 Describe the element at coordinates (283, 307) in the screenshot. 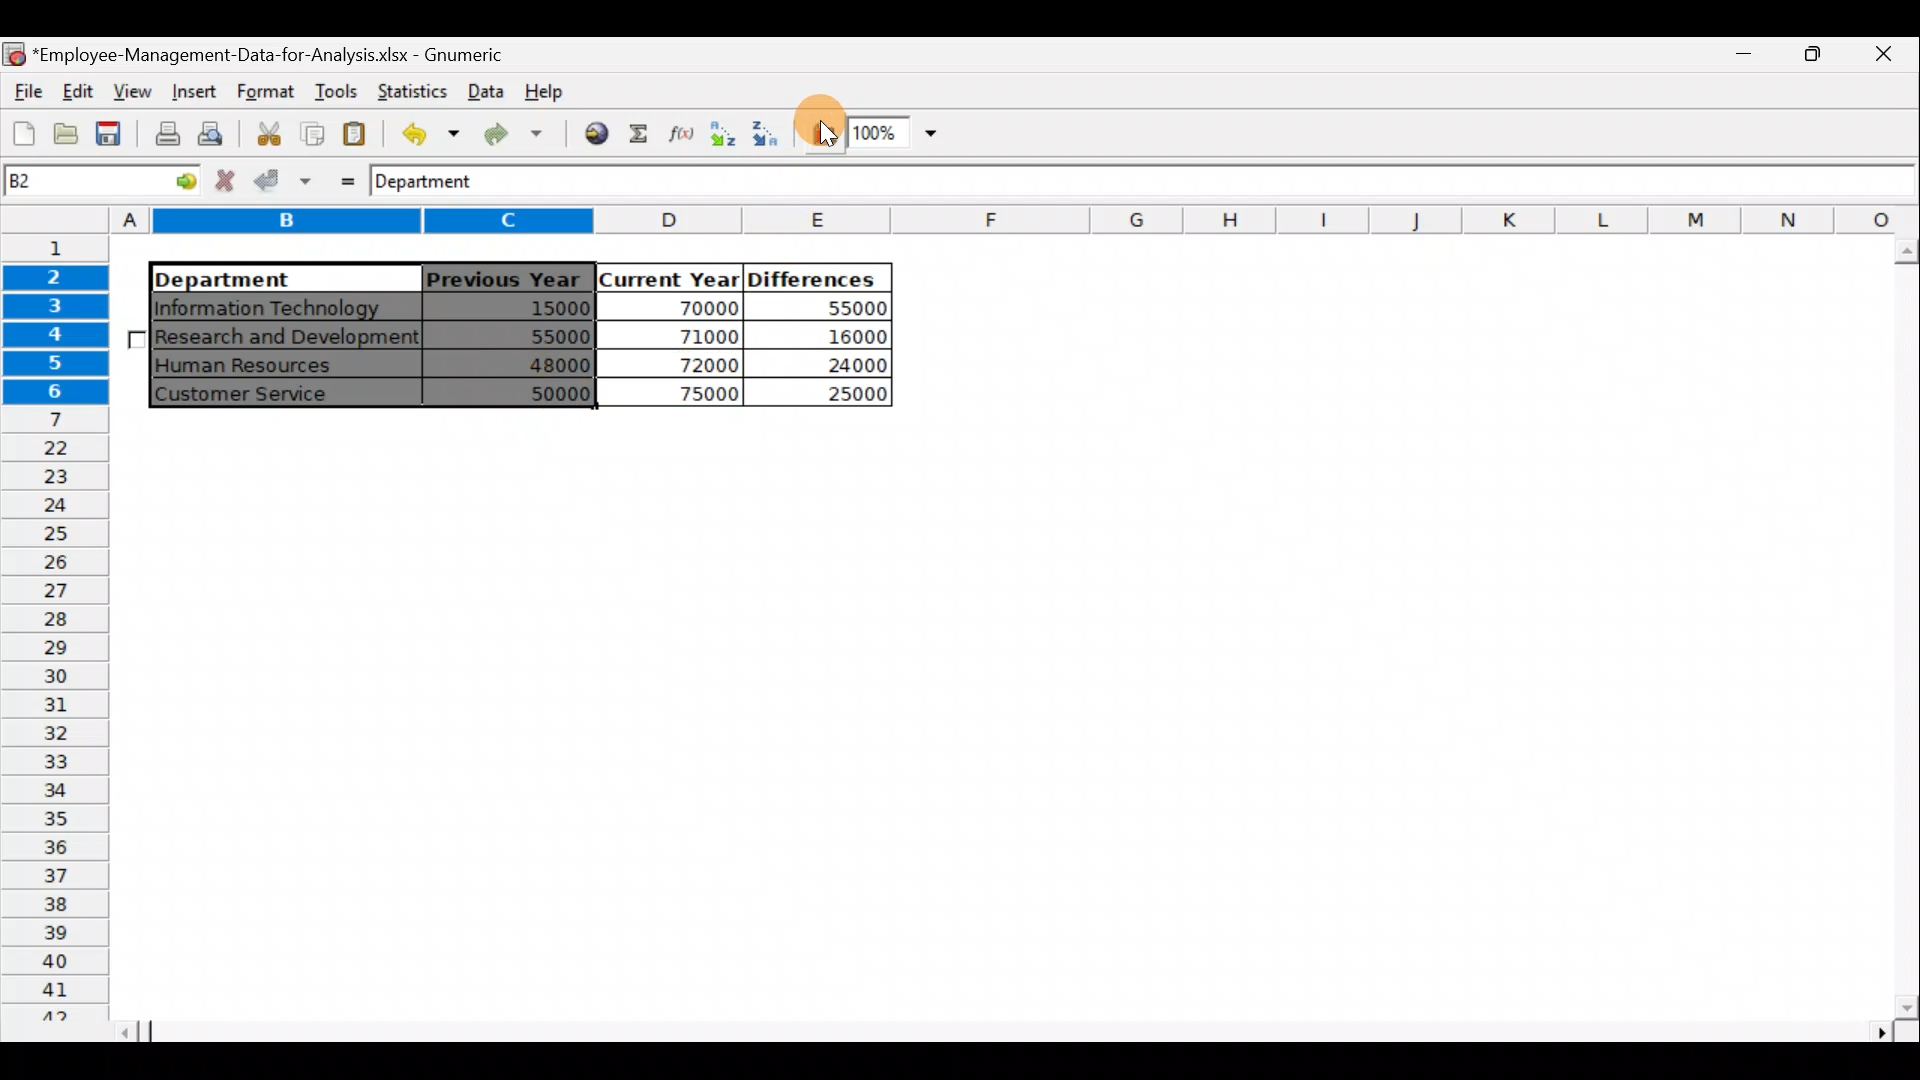

I see `|Information Technology` at that location.